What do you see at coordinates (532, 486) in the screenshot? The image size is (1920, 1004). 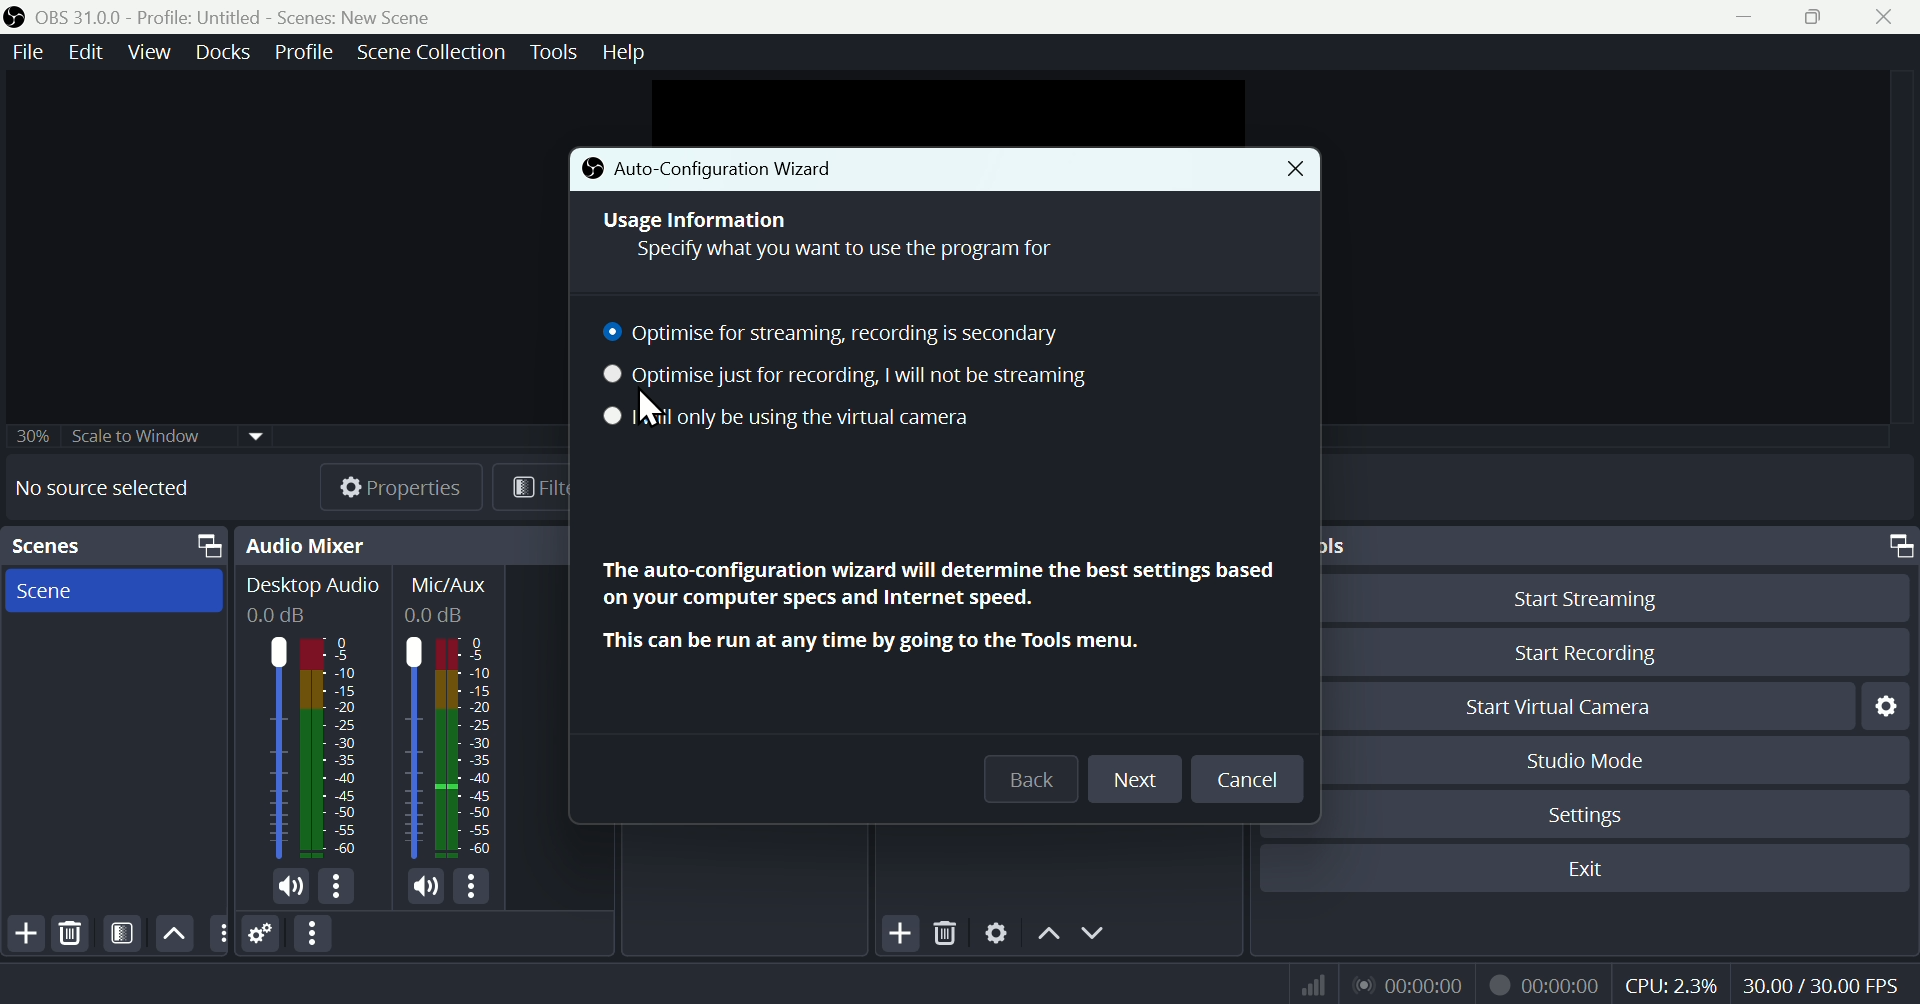 I see `Filters` at bounding box center [532, 486].